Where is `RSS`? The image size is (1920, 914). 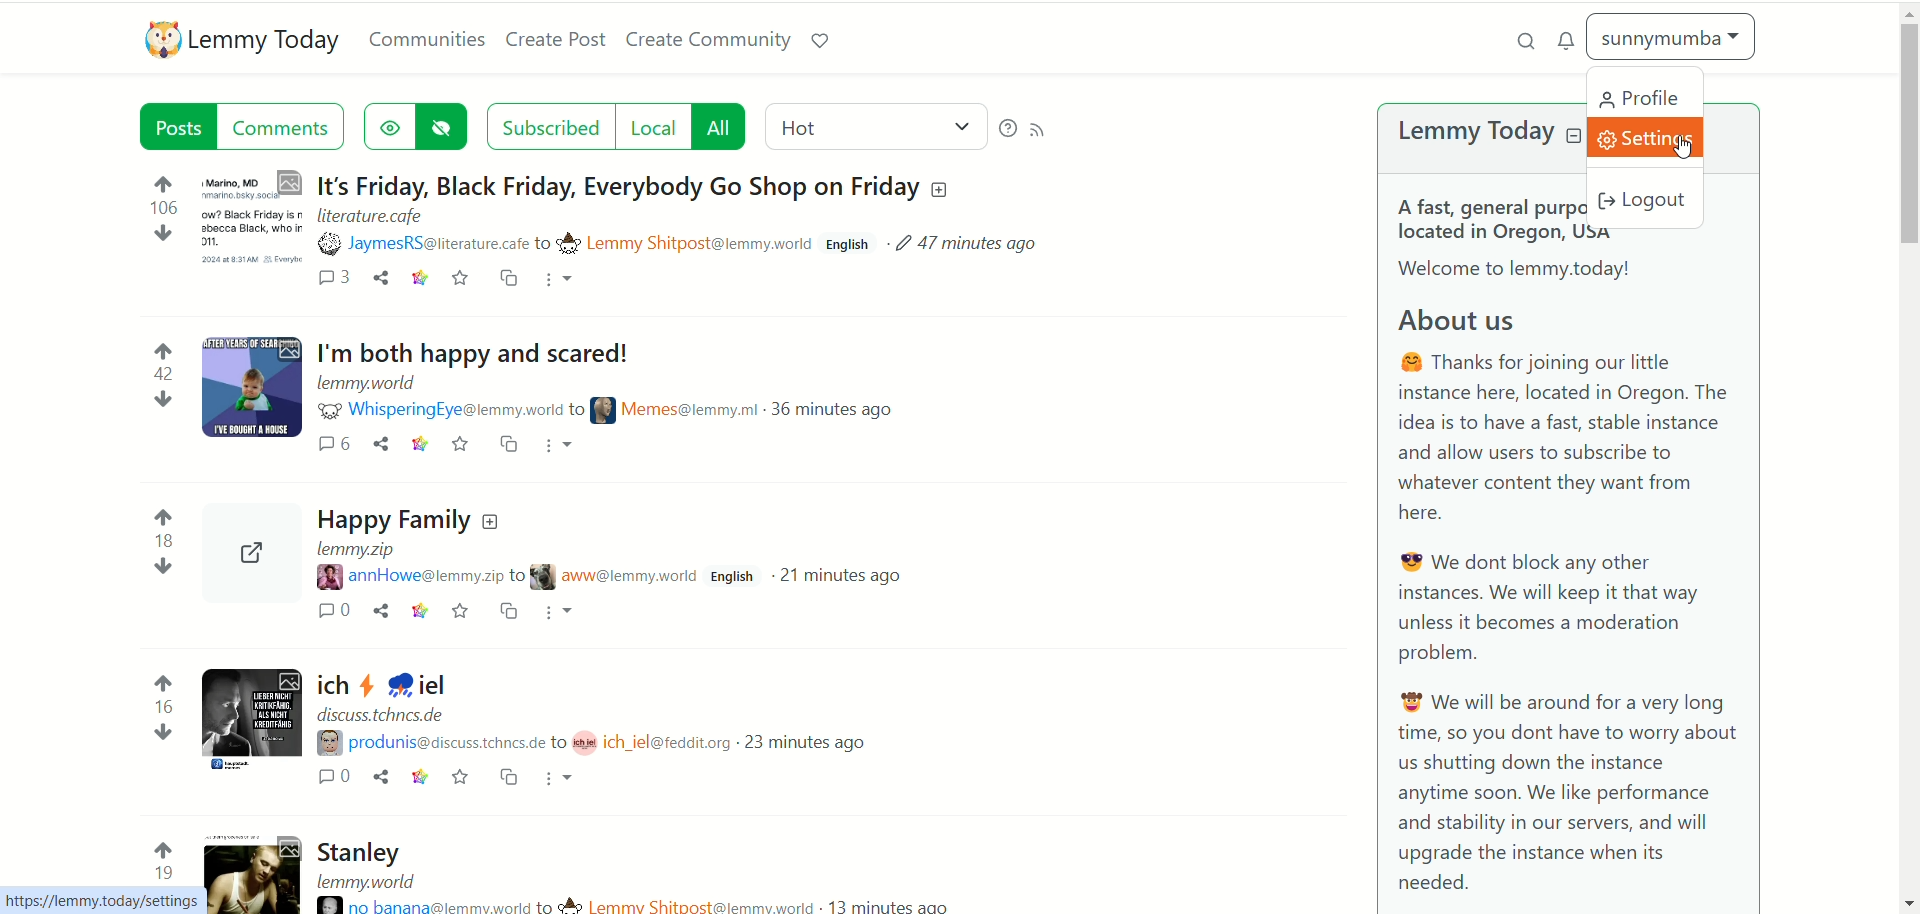
RSS is located at coordinates (1042, 133).